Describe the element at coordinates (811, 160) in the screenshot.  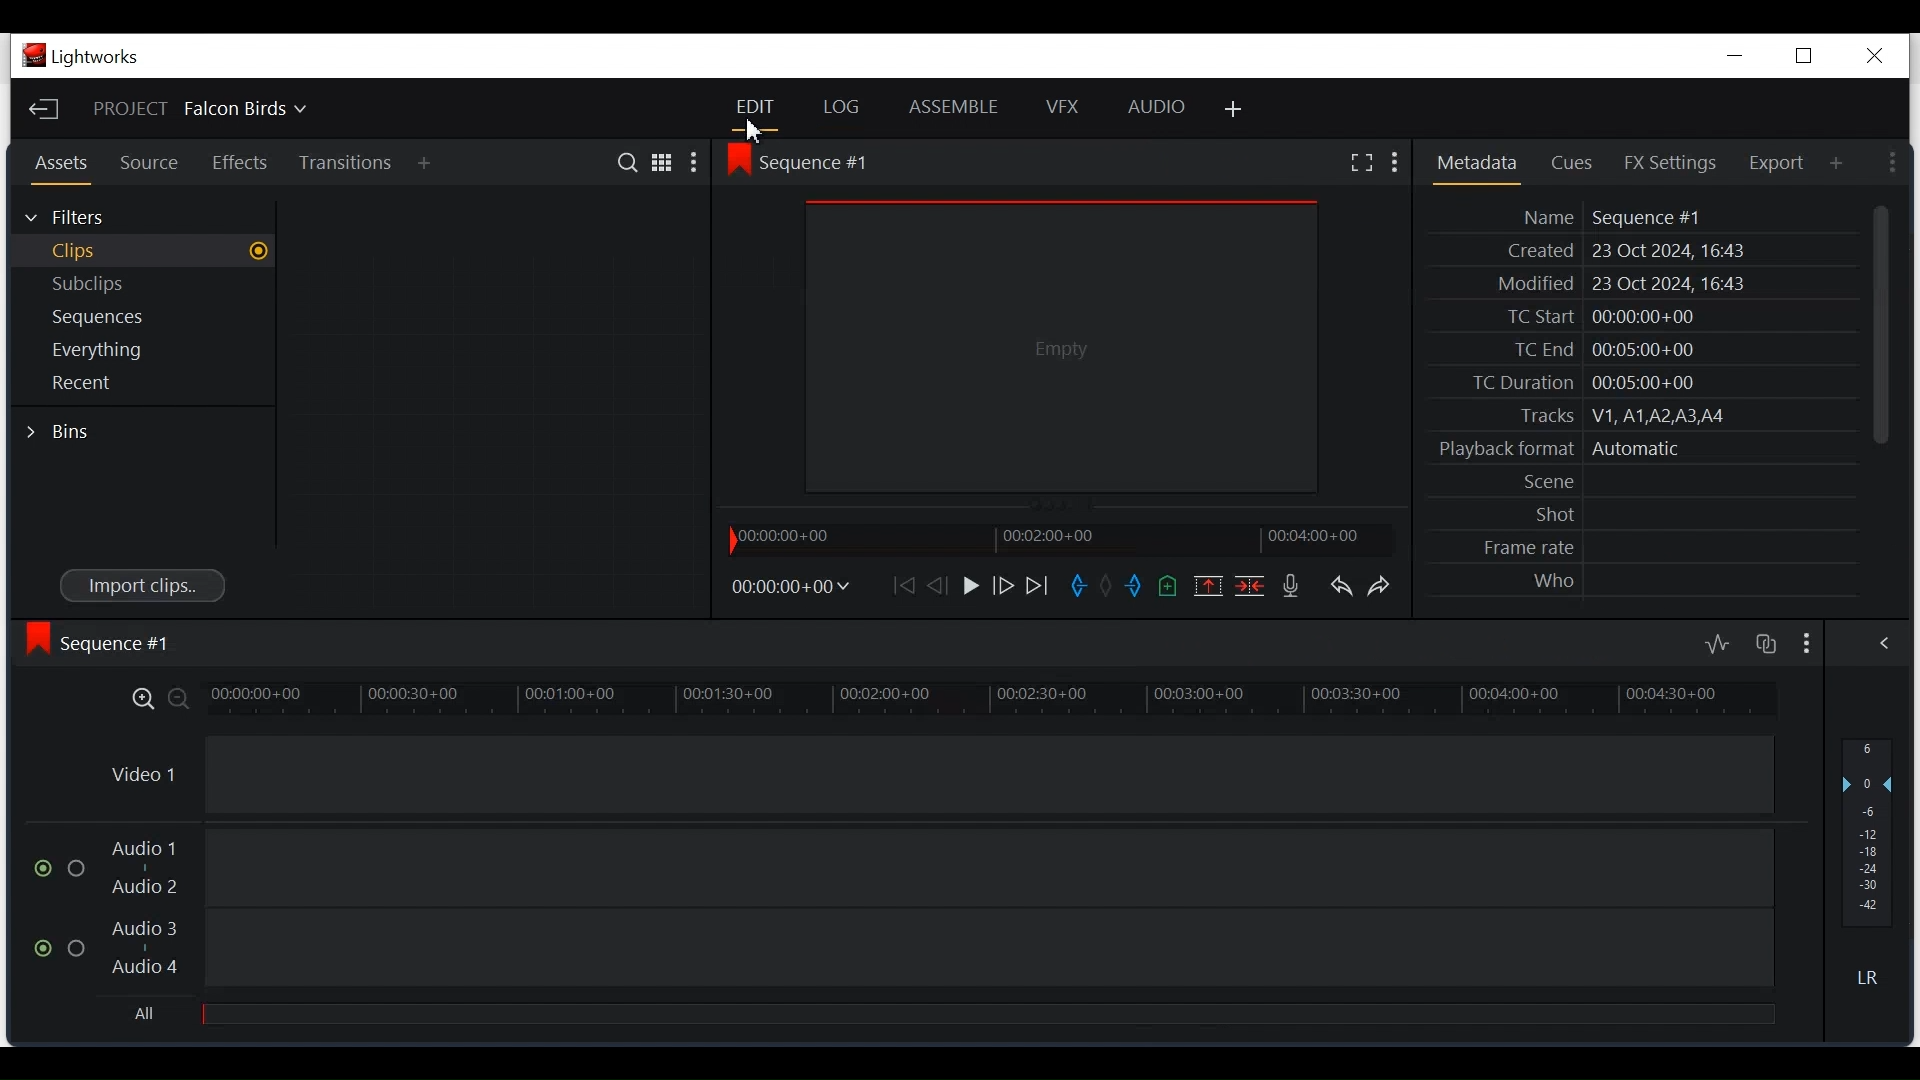
I see `Sequence View` at that location.